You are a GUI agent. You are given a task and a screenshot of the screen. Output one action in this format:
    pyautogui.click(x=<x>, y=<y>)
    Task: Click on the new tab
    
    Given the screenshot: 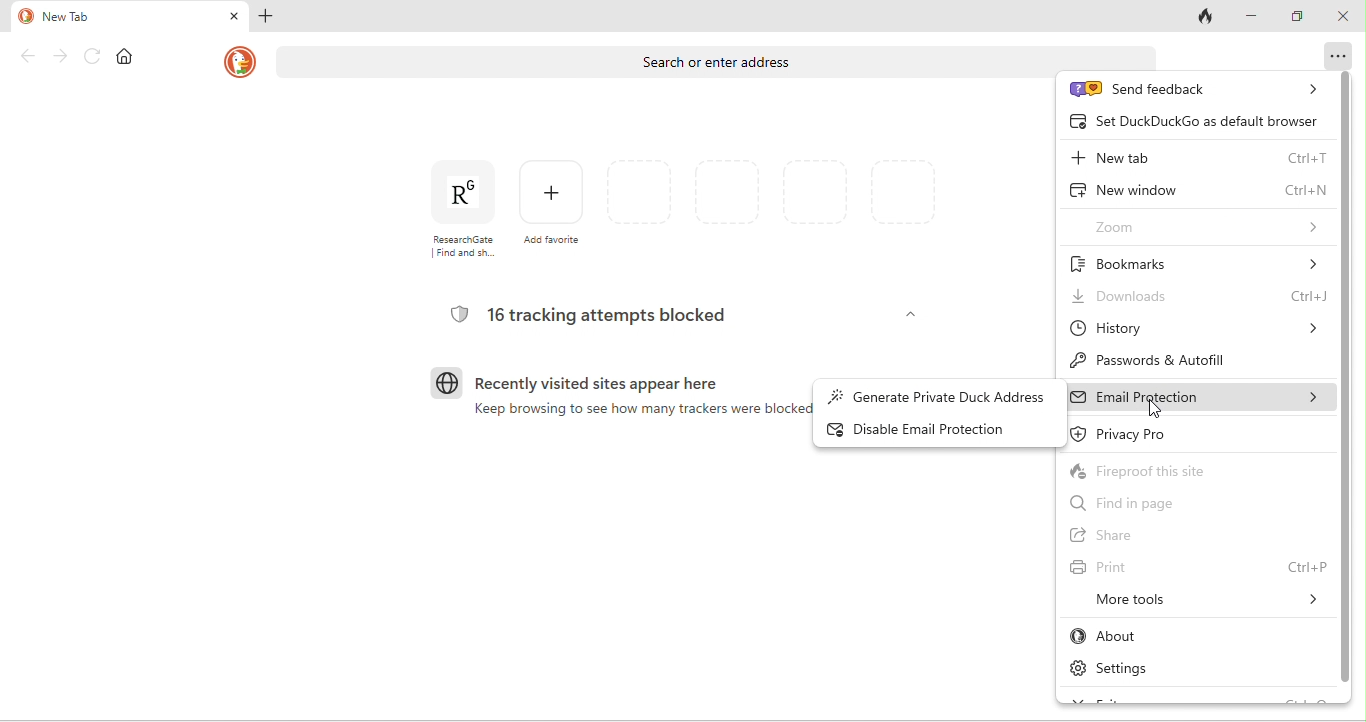 What is the action you would take?
    pyautogui.click(x=1199, y=156)
    